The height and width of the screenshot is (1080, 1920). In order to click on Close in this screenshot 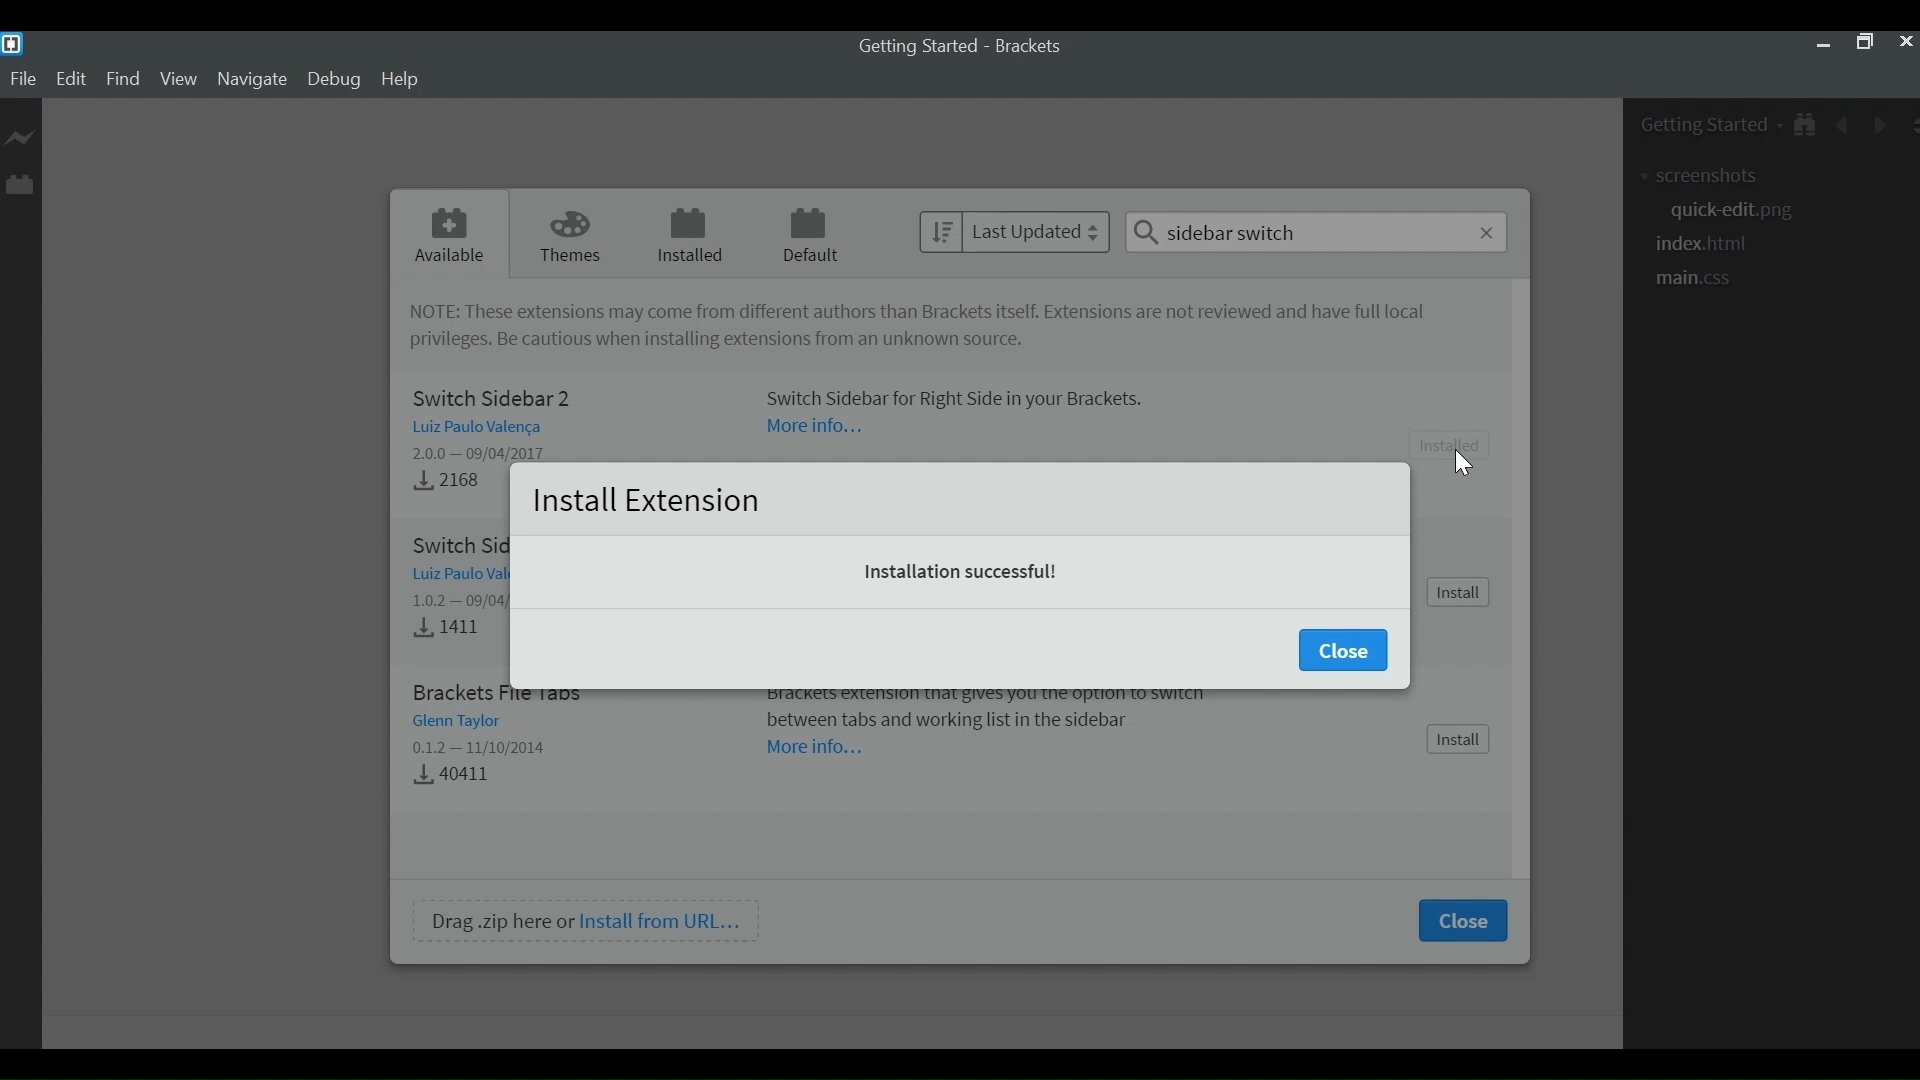, I will do `click(1904, 44)`.